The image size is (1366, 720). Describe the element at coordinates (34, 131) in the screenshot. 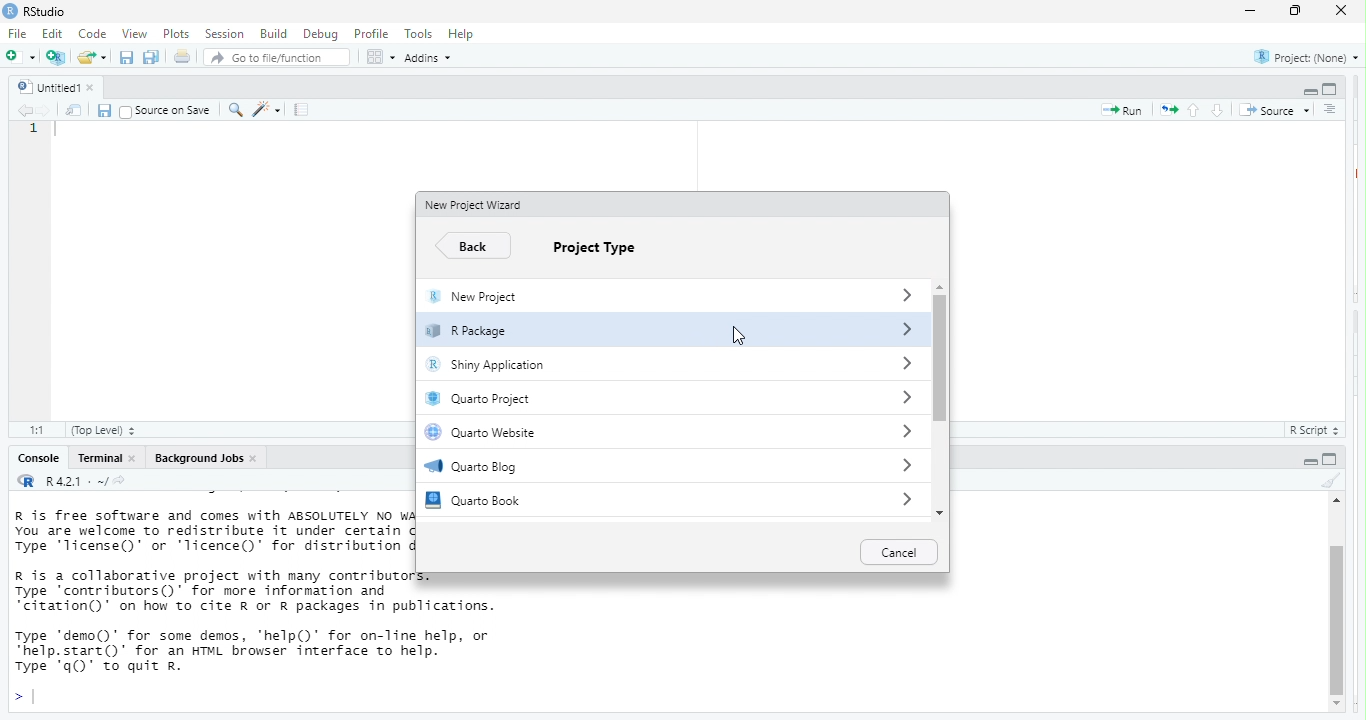

I see `1` at that location.